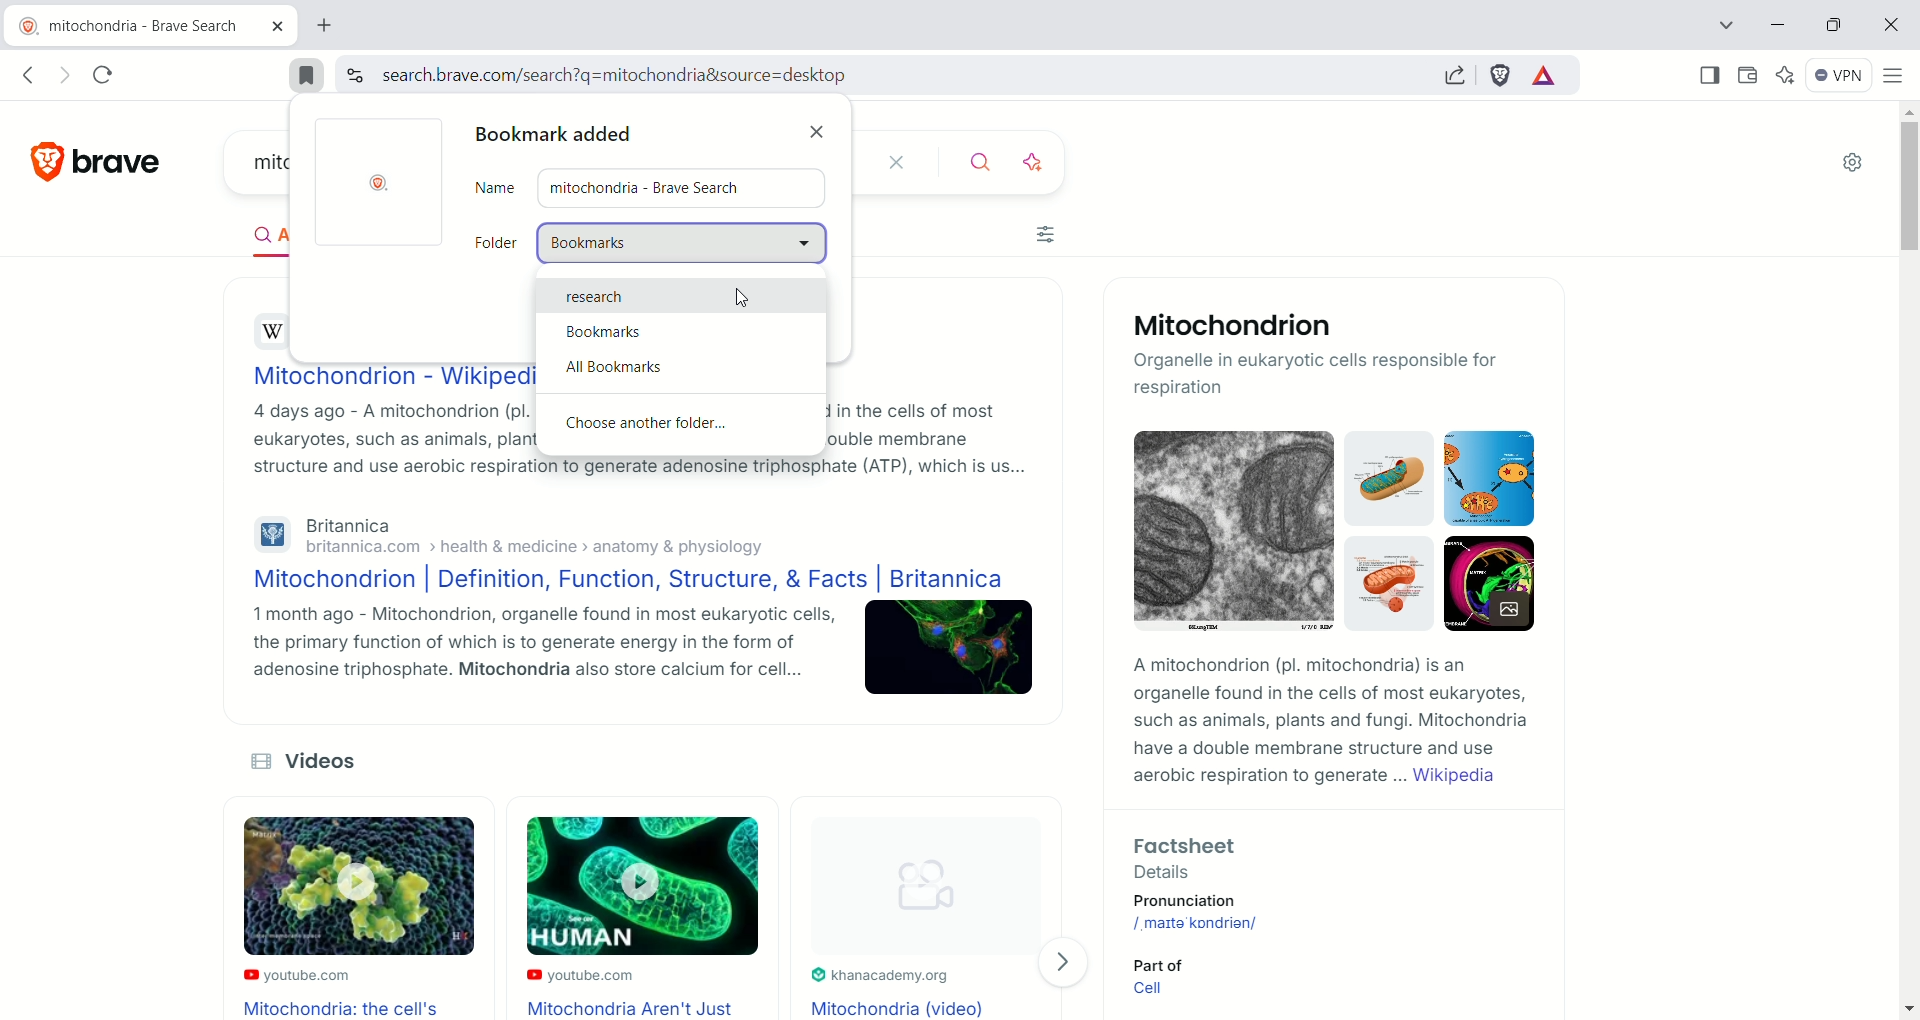 This screenshot has width=1920, height=1020. Describe the element at coordinates (1889, 27) in the screenshot. I see `close` at that location.